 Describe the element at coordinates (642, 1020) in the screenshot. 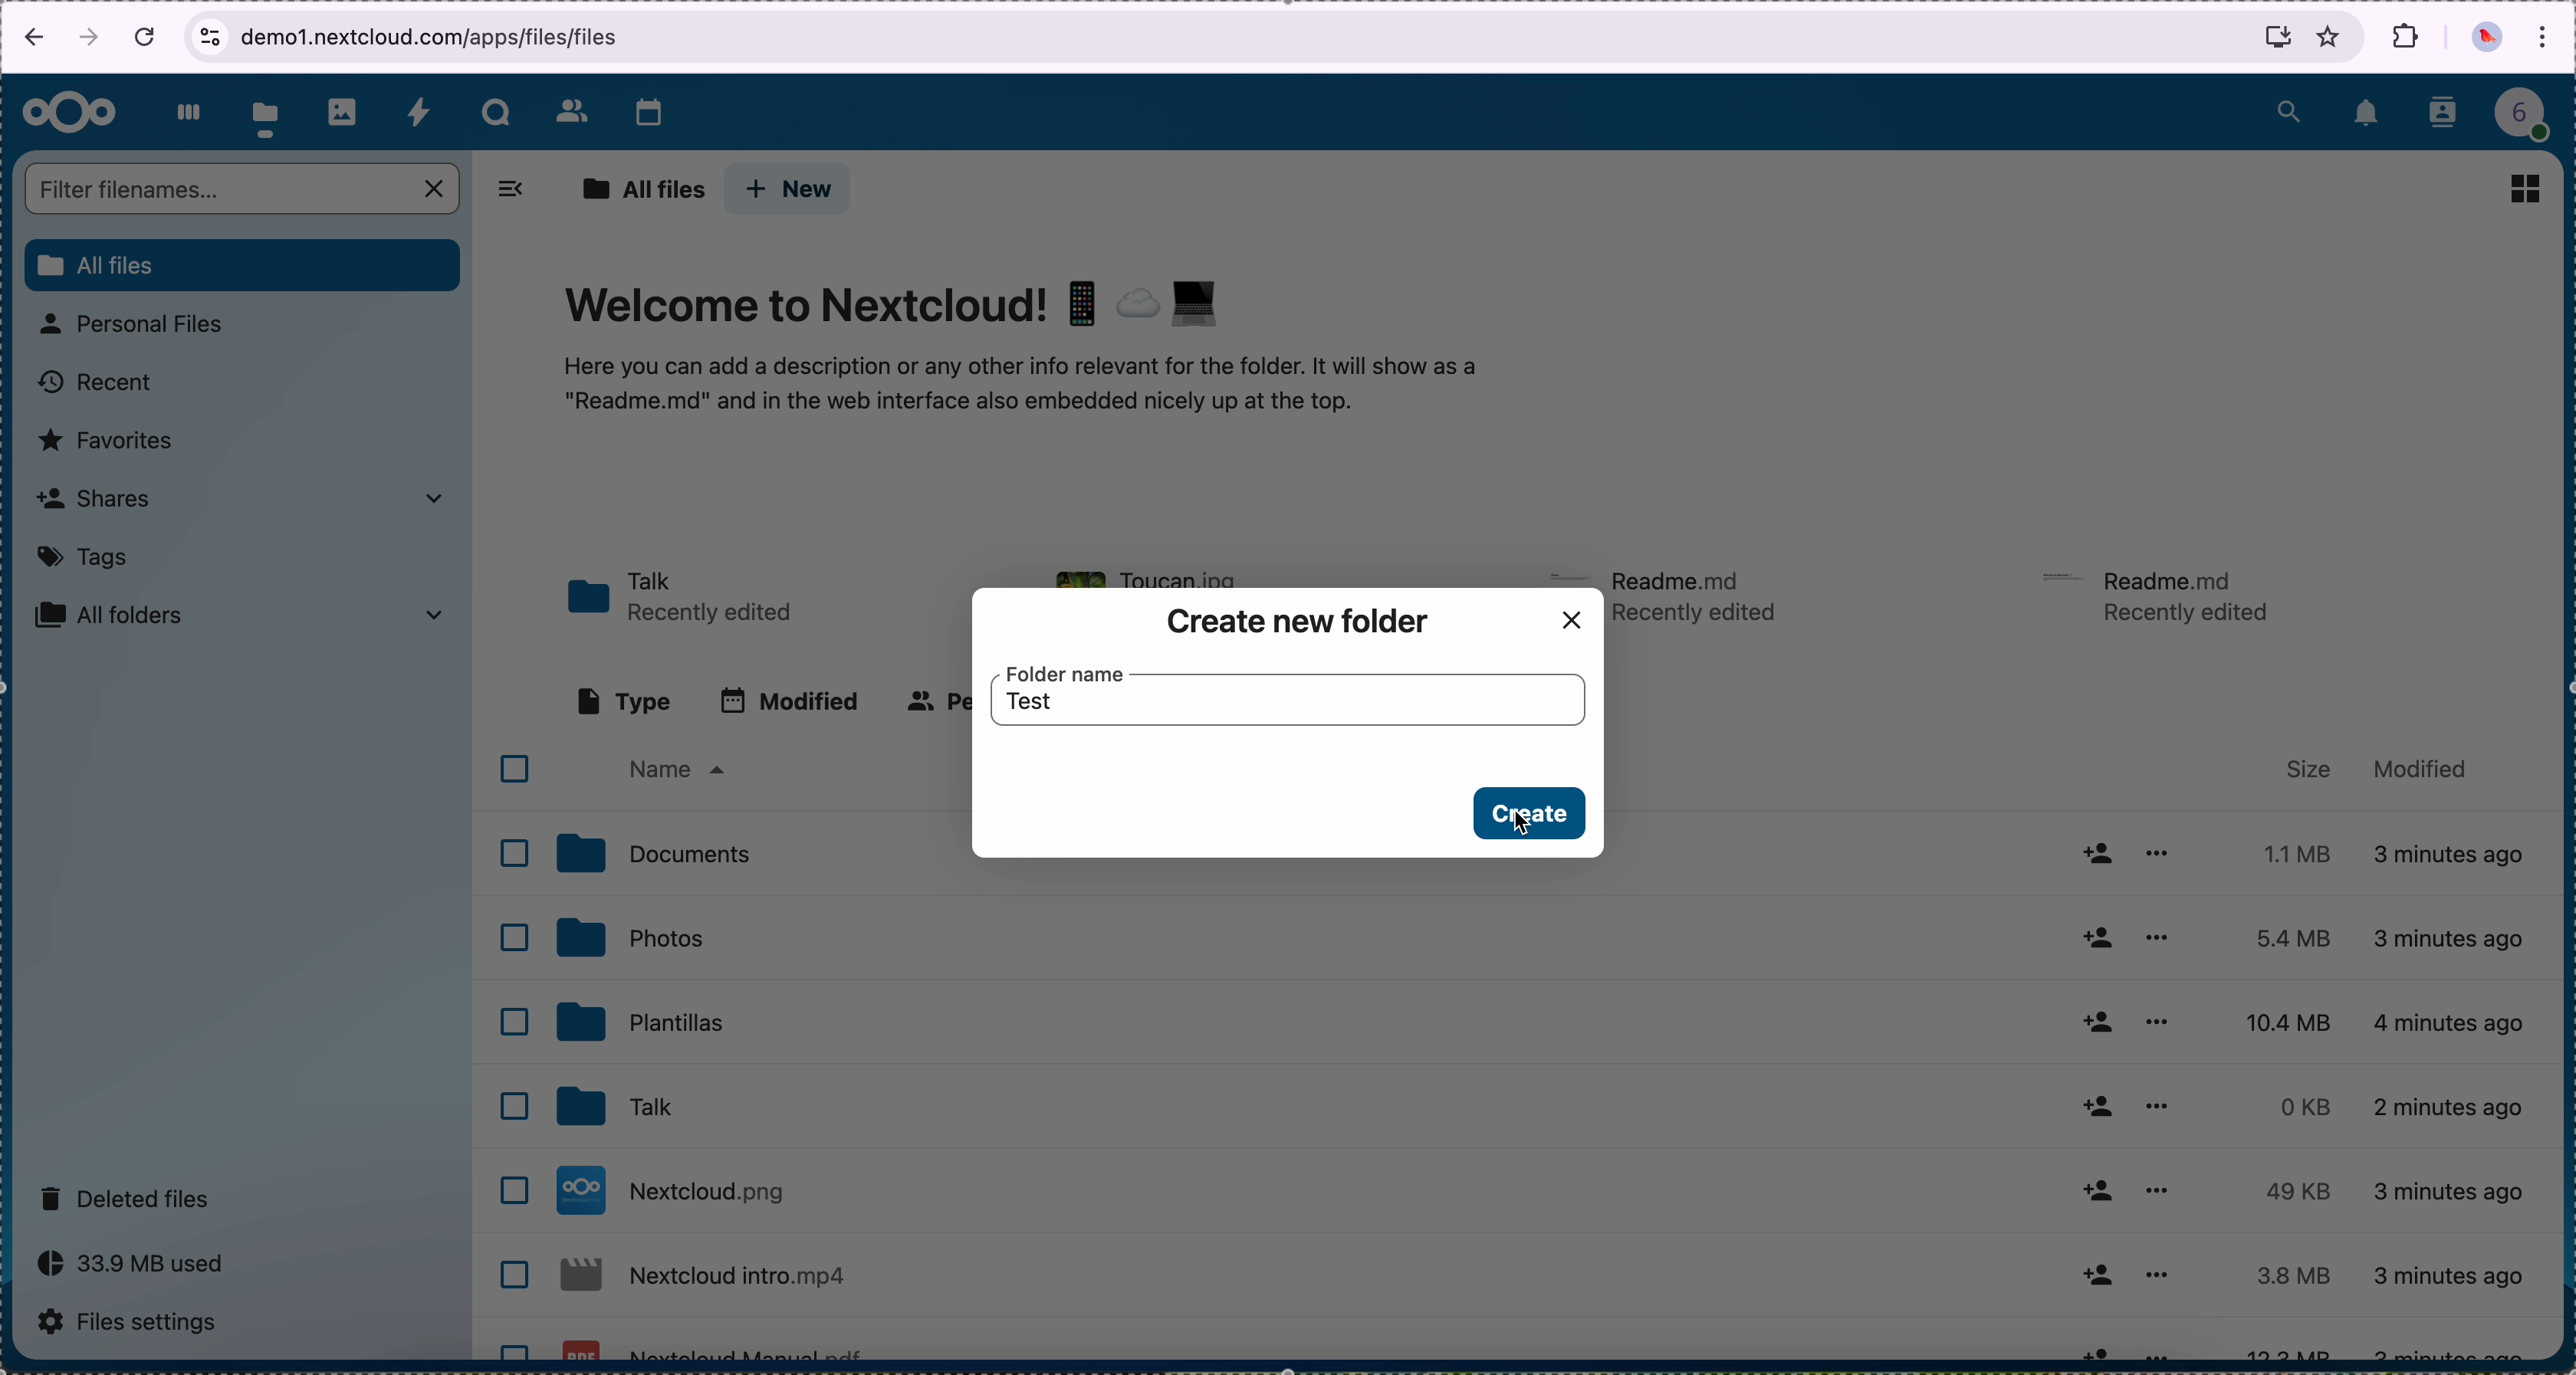

I see `templates` at that location.